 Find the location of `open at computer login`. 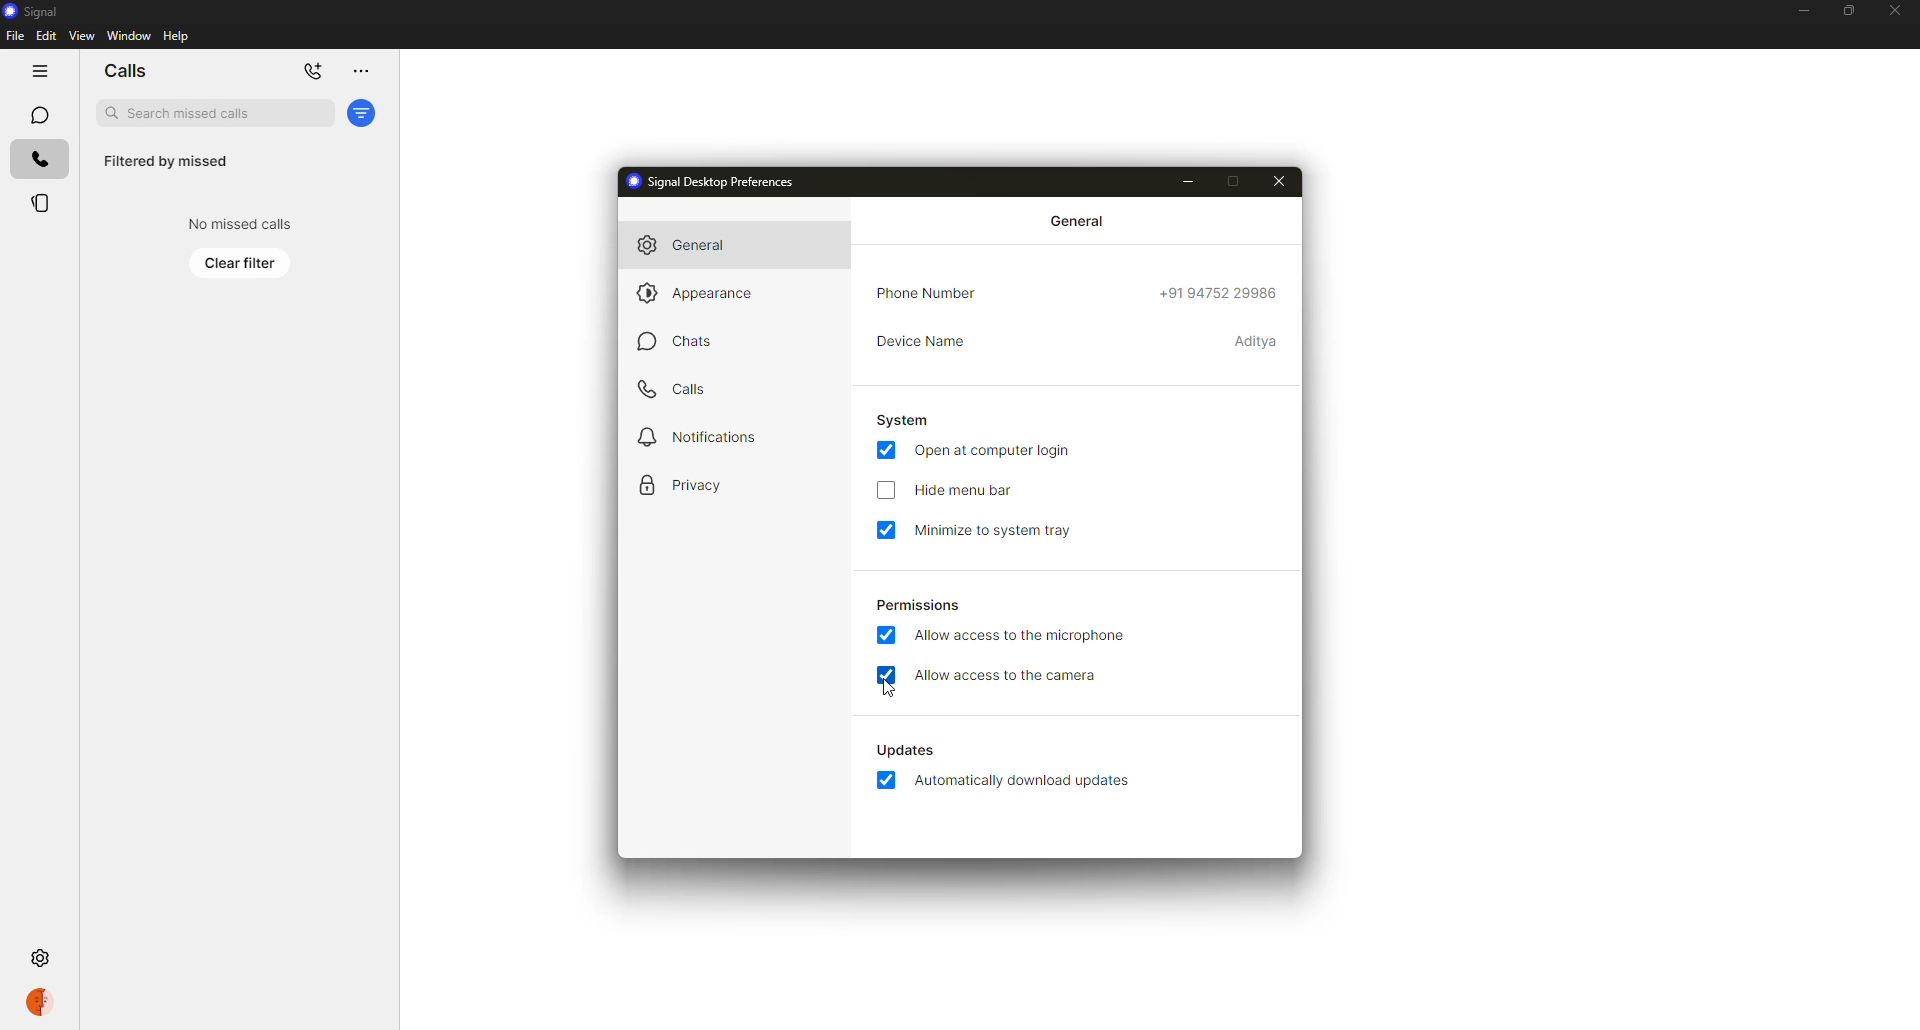

open at computer login is located at coordinates (994, 451).